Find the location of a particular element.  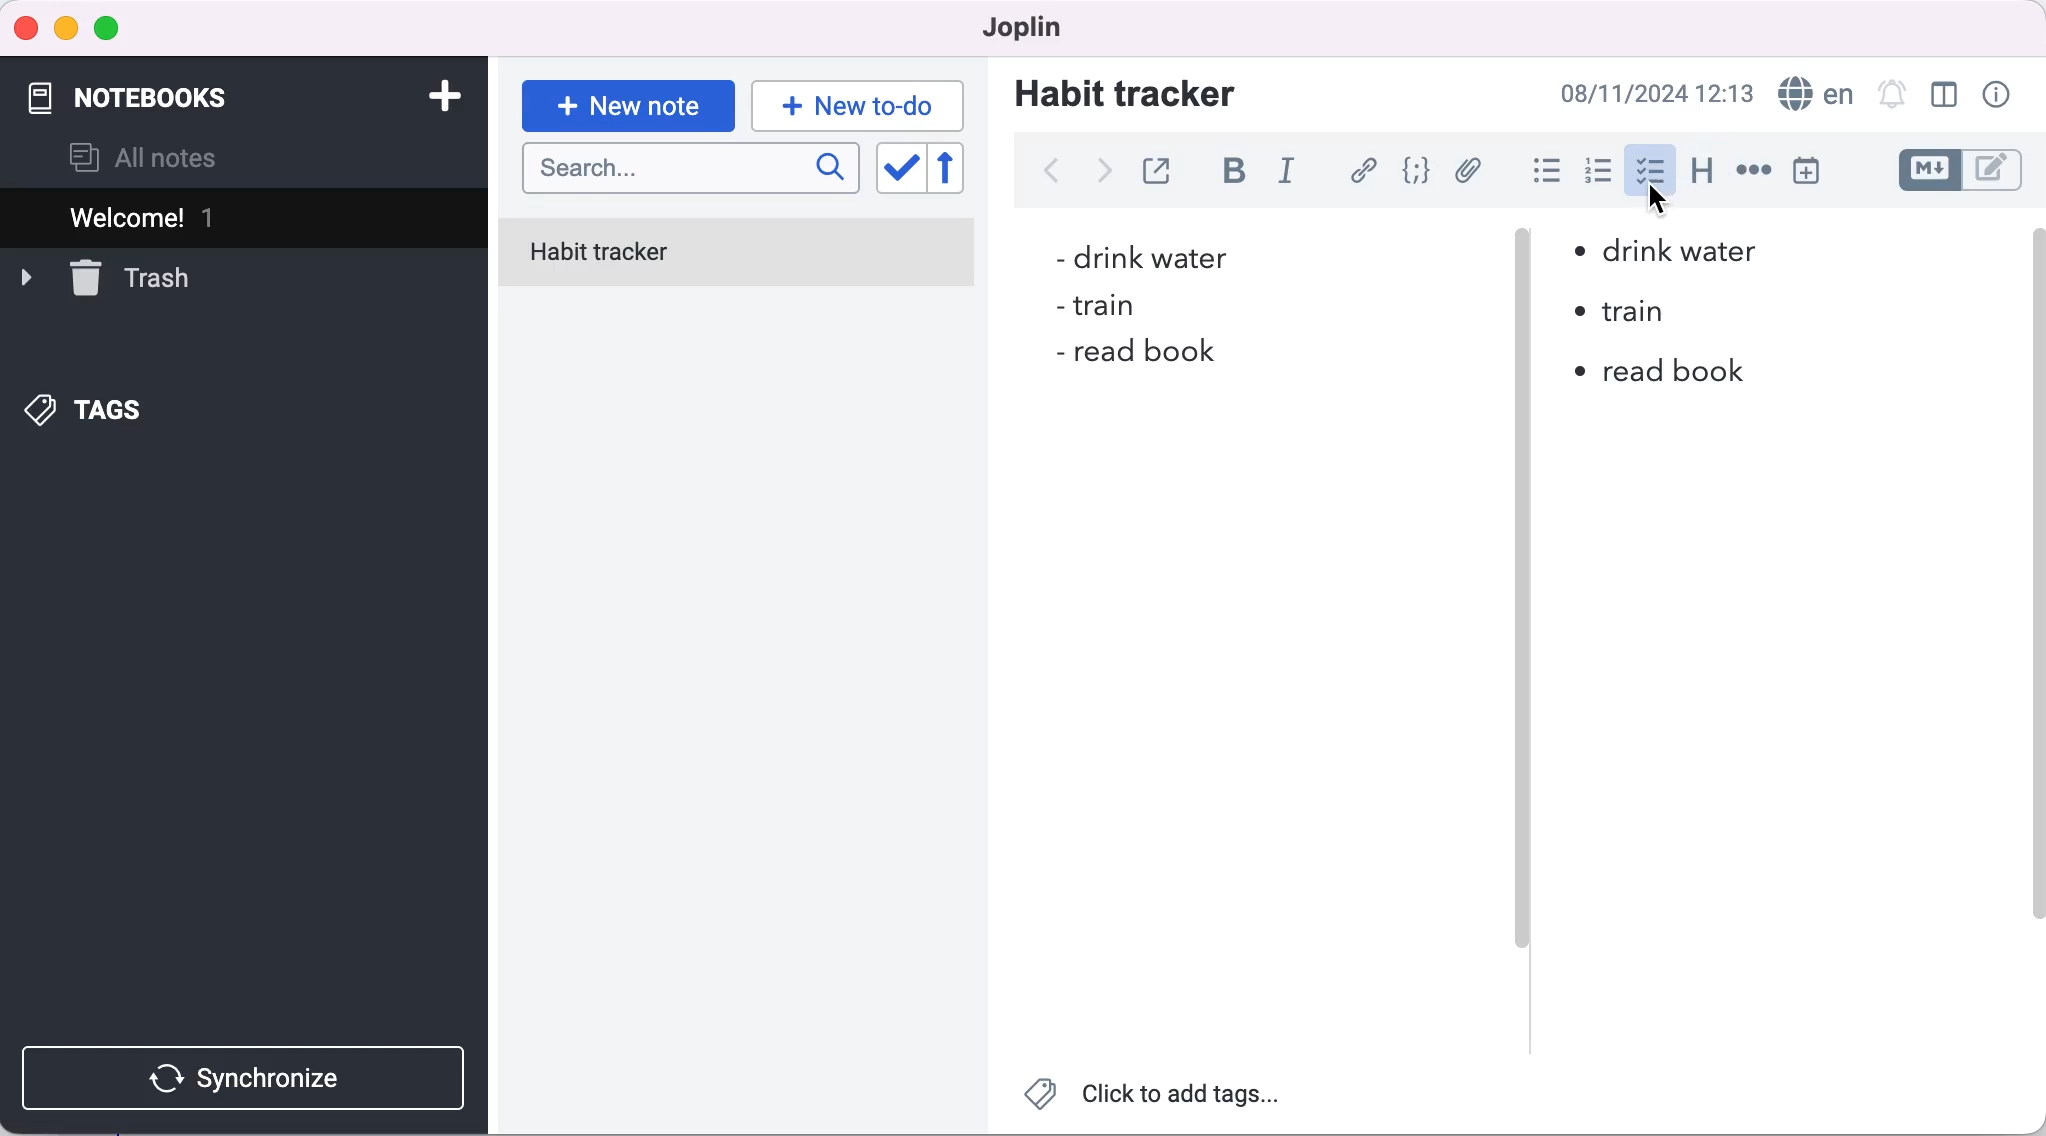

08/11/2024 12:13 is located at coordinates (1651, 93).